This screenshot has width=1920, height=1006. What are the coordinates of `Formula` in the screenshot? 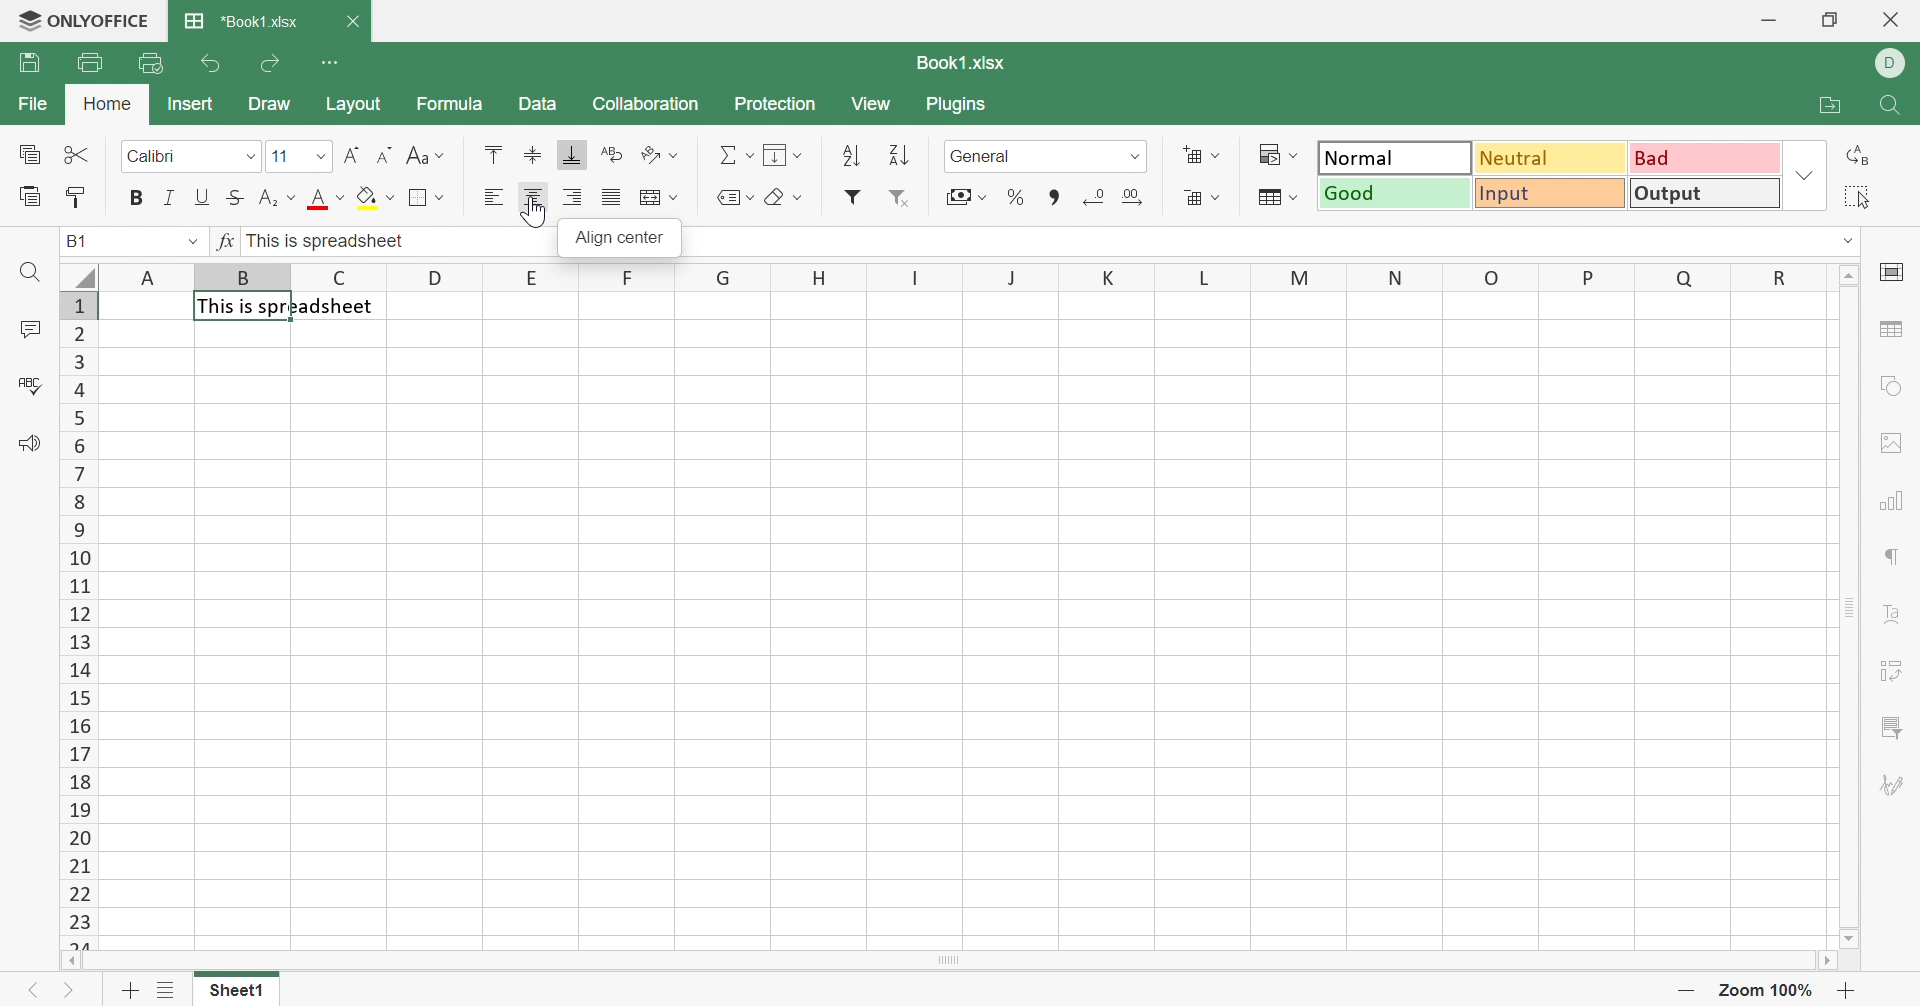 It's located at (448, 101).